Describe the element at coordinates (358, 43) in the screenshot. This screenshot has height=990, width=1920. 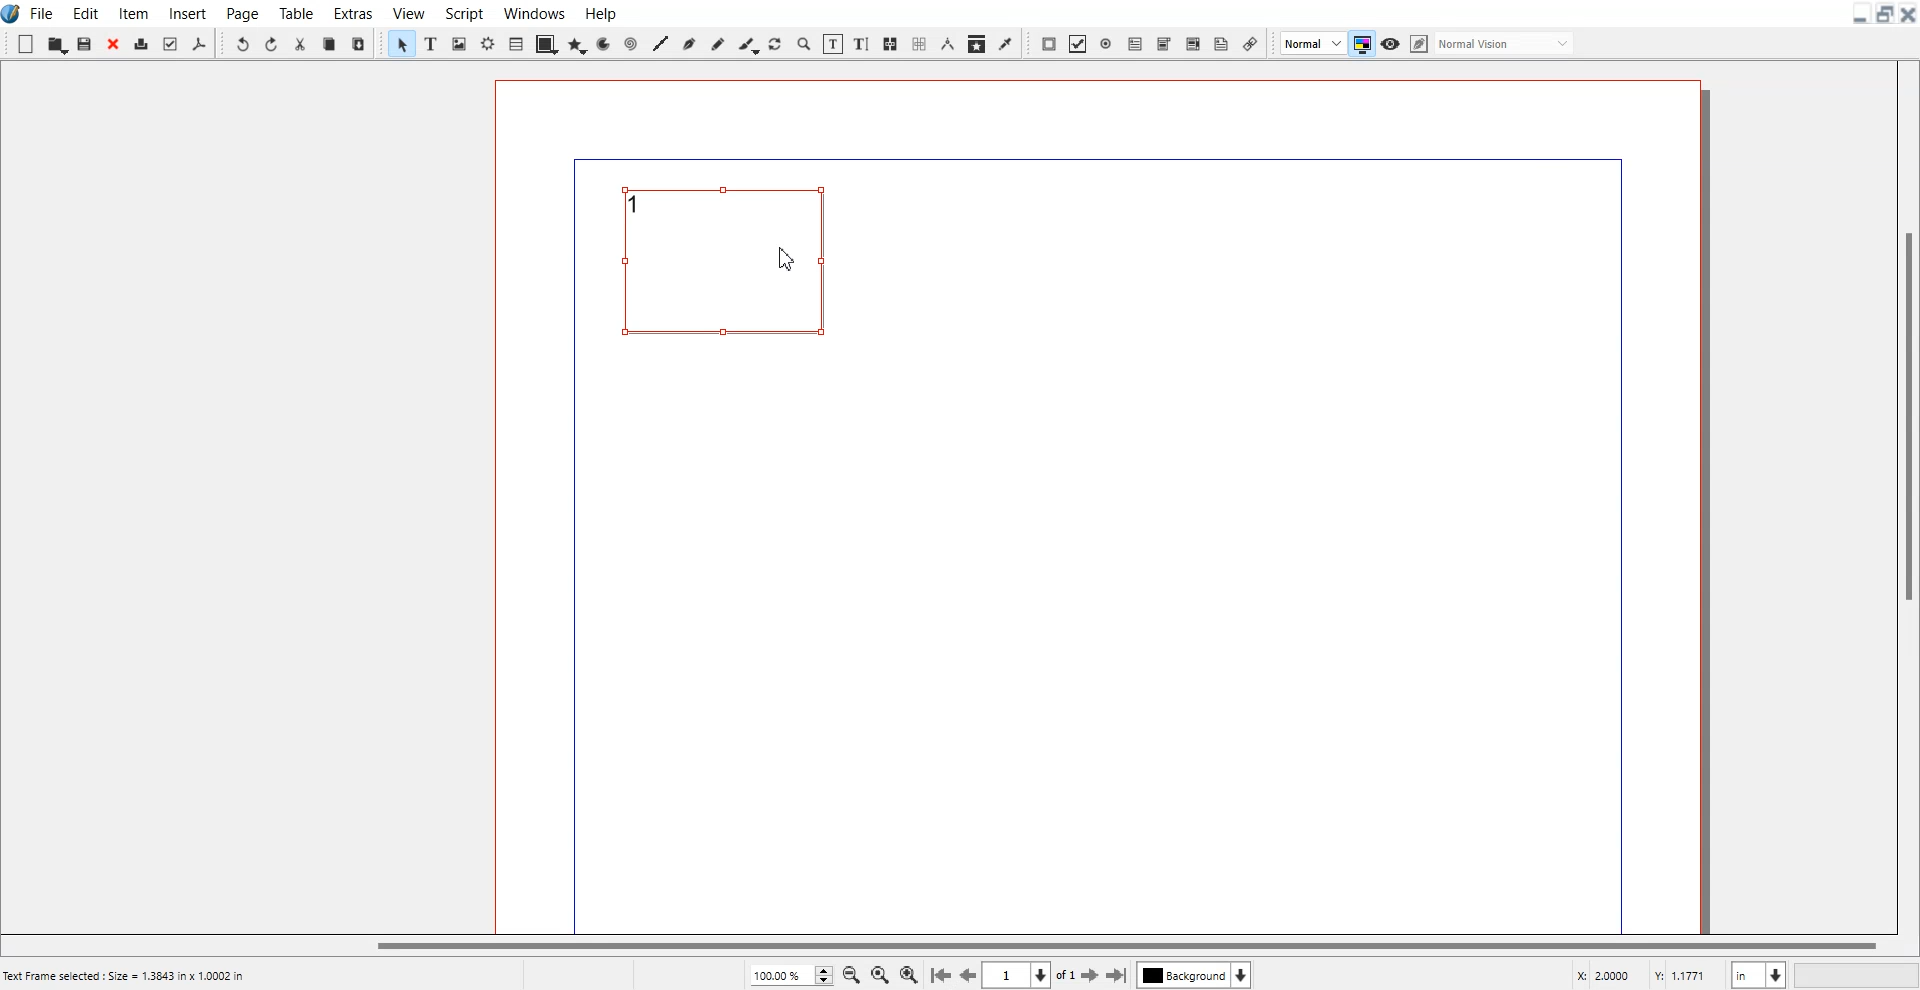
I see `Paste` at that location.